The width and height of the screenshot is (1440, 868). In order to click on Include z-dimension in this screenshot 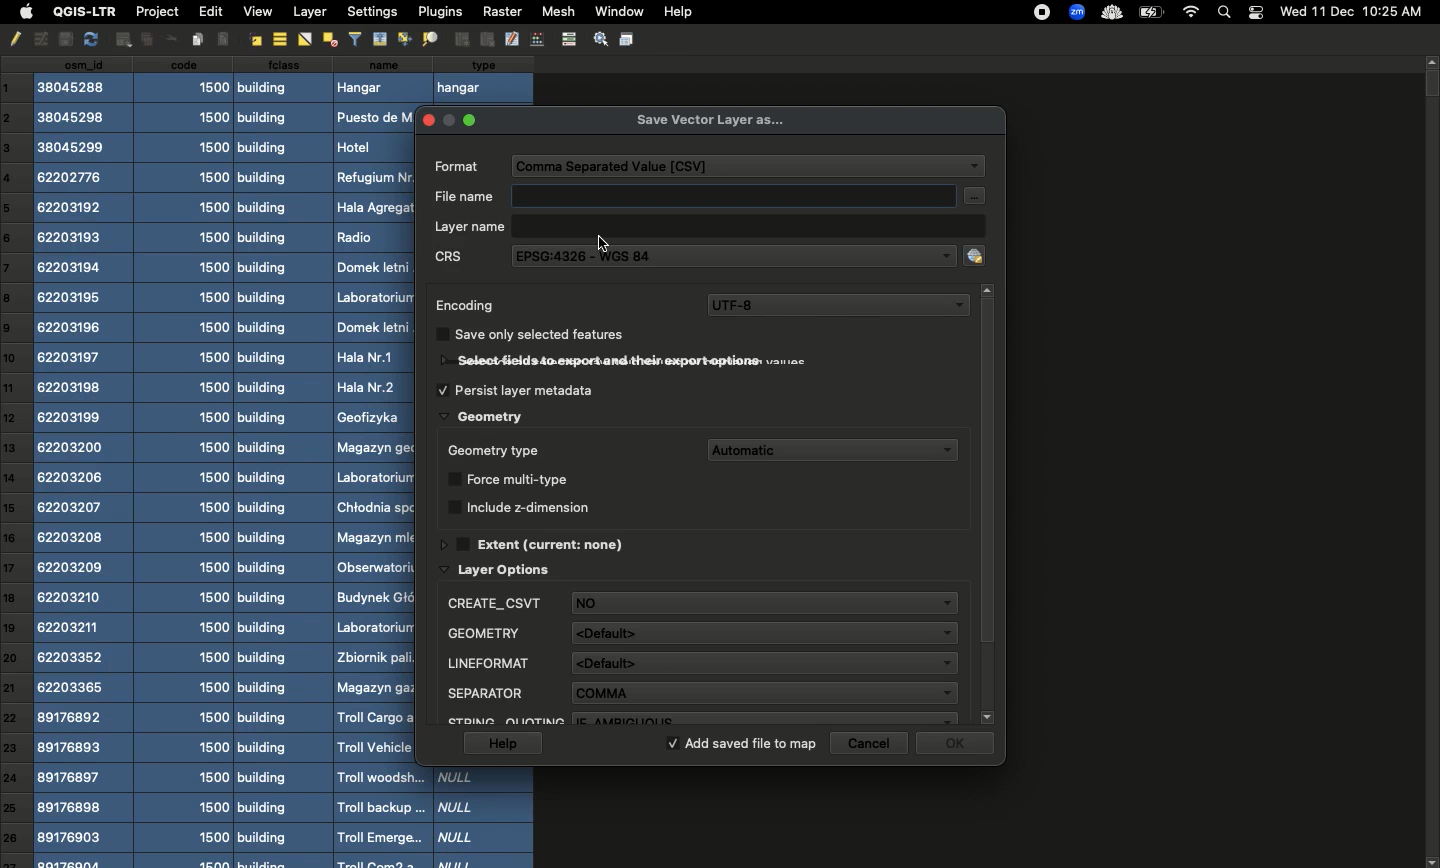, I will do `click(532, 505)`.